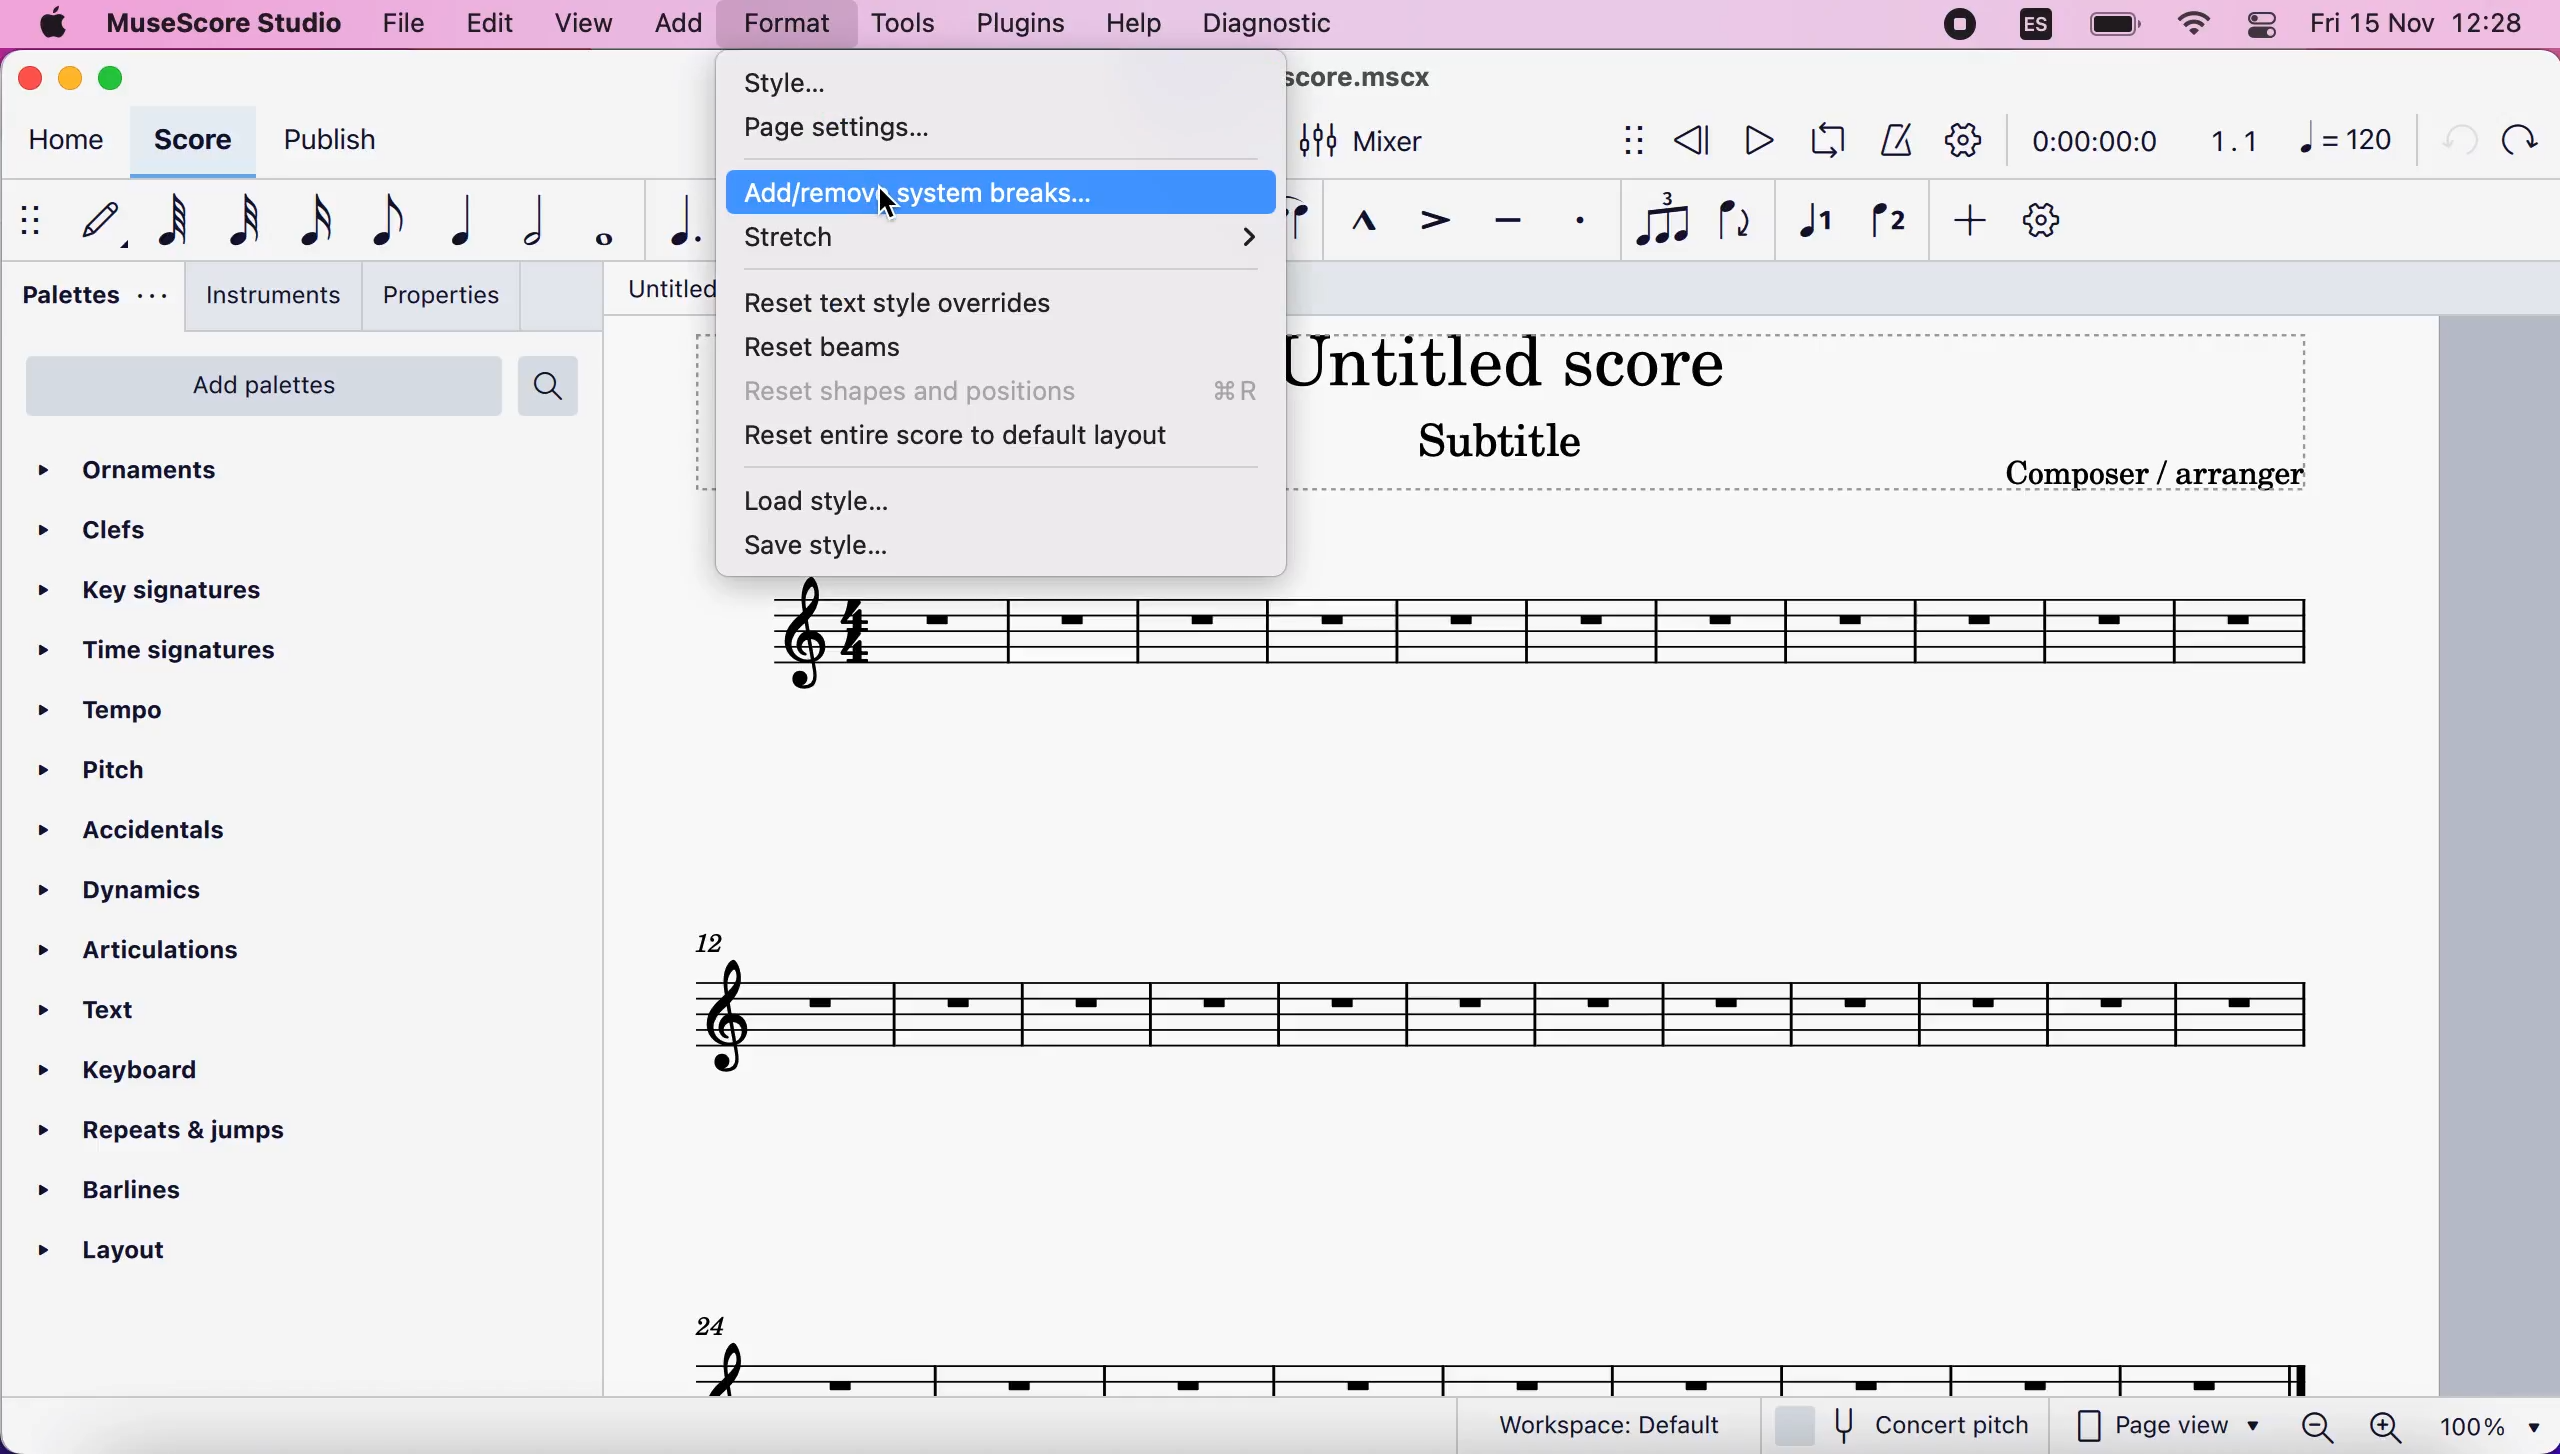 Image resolution: width=2560 pixels, height=1454 pixels. I want to click on tools, so click(901, 26).